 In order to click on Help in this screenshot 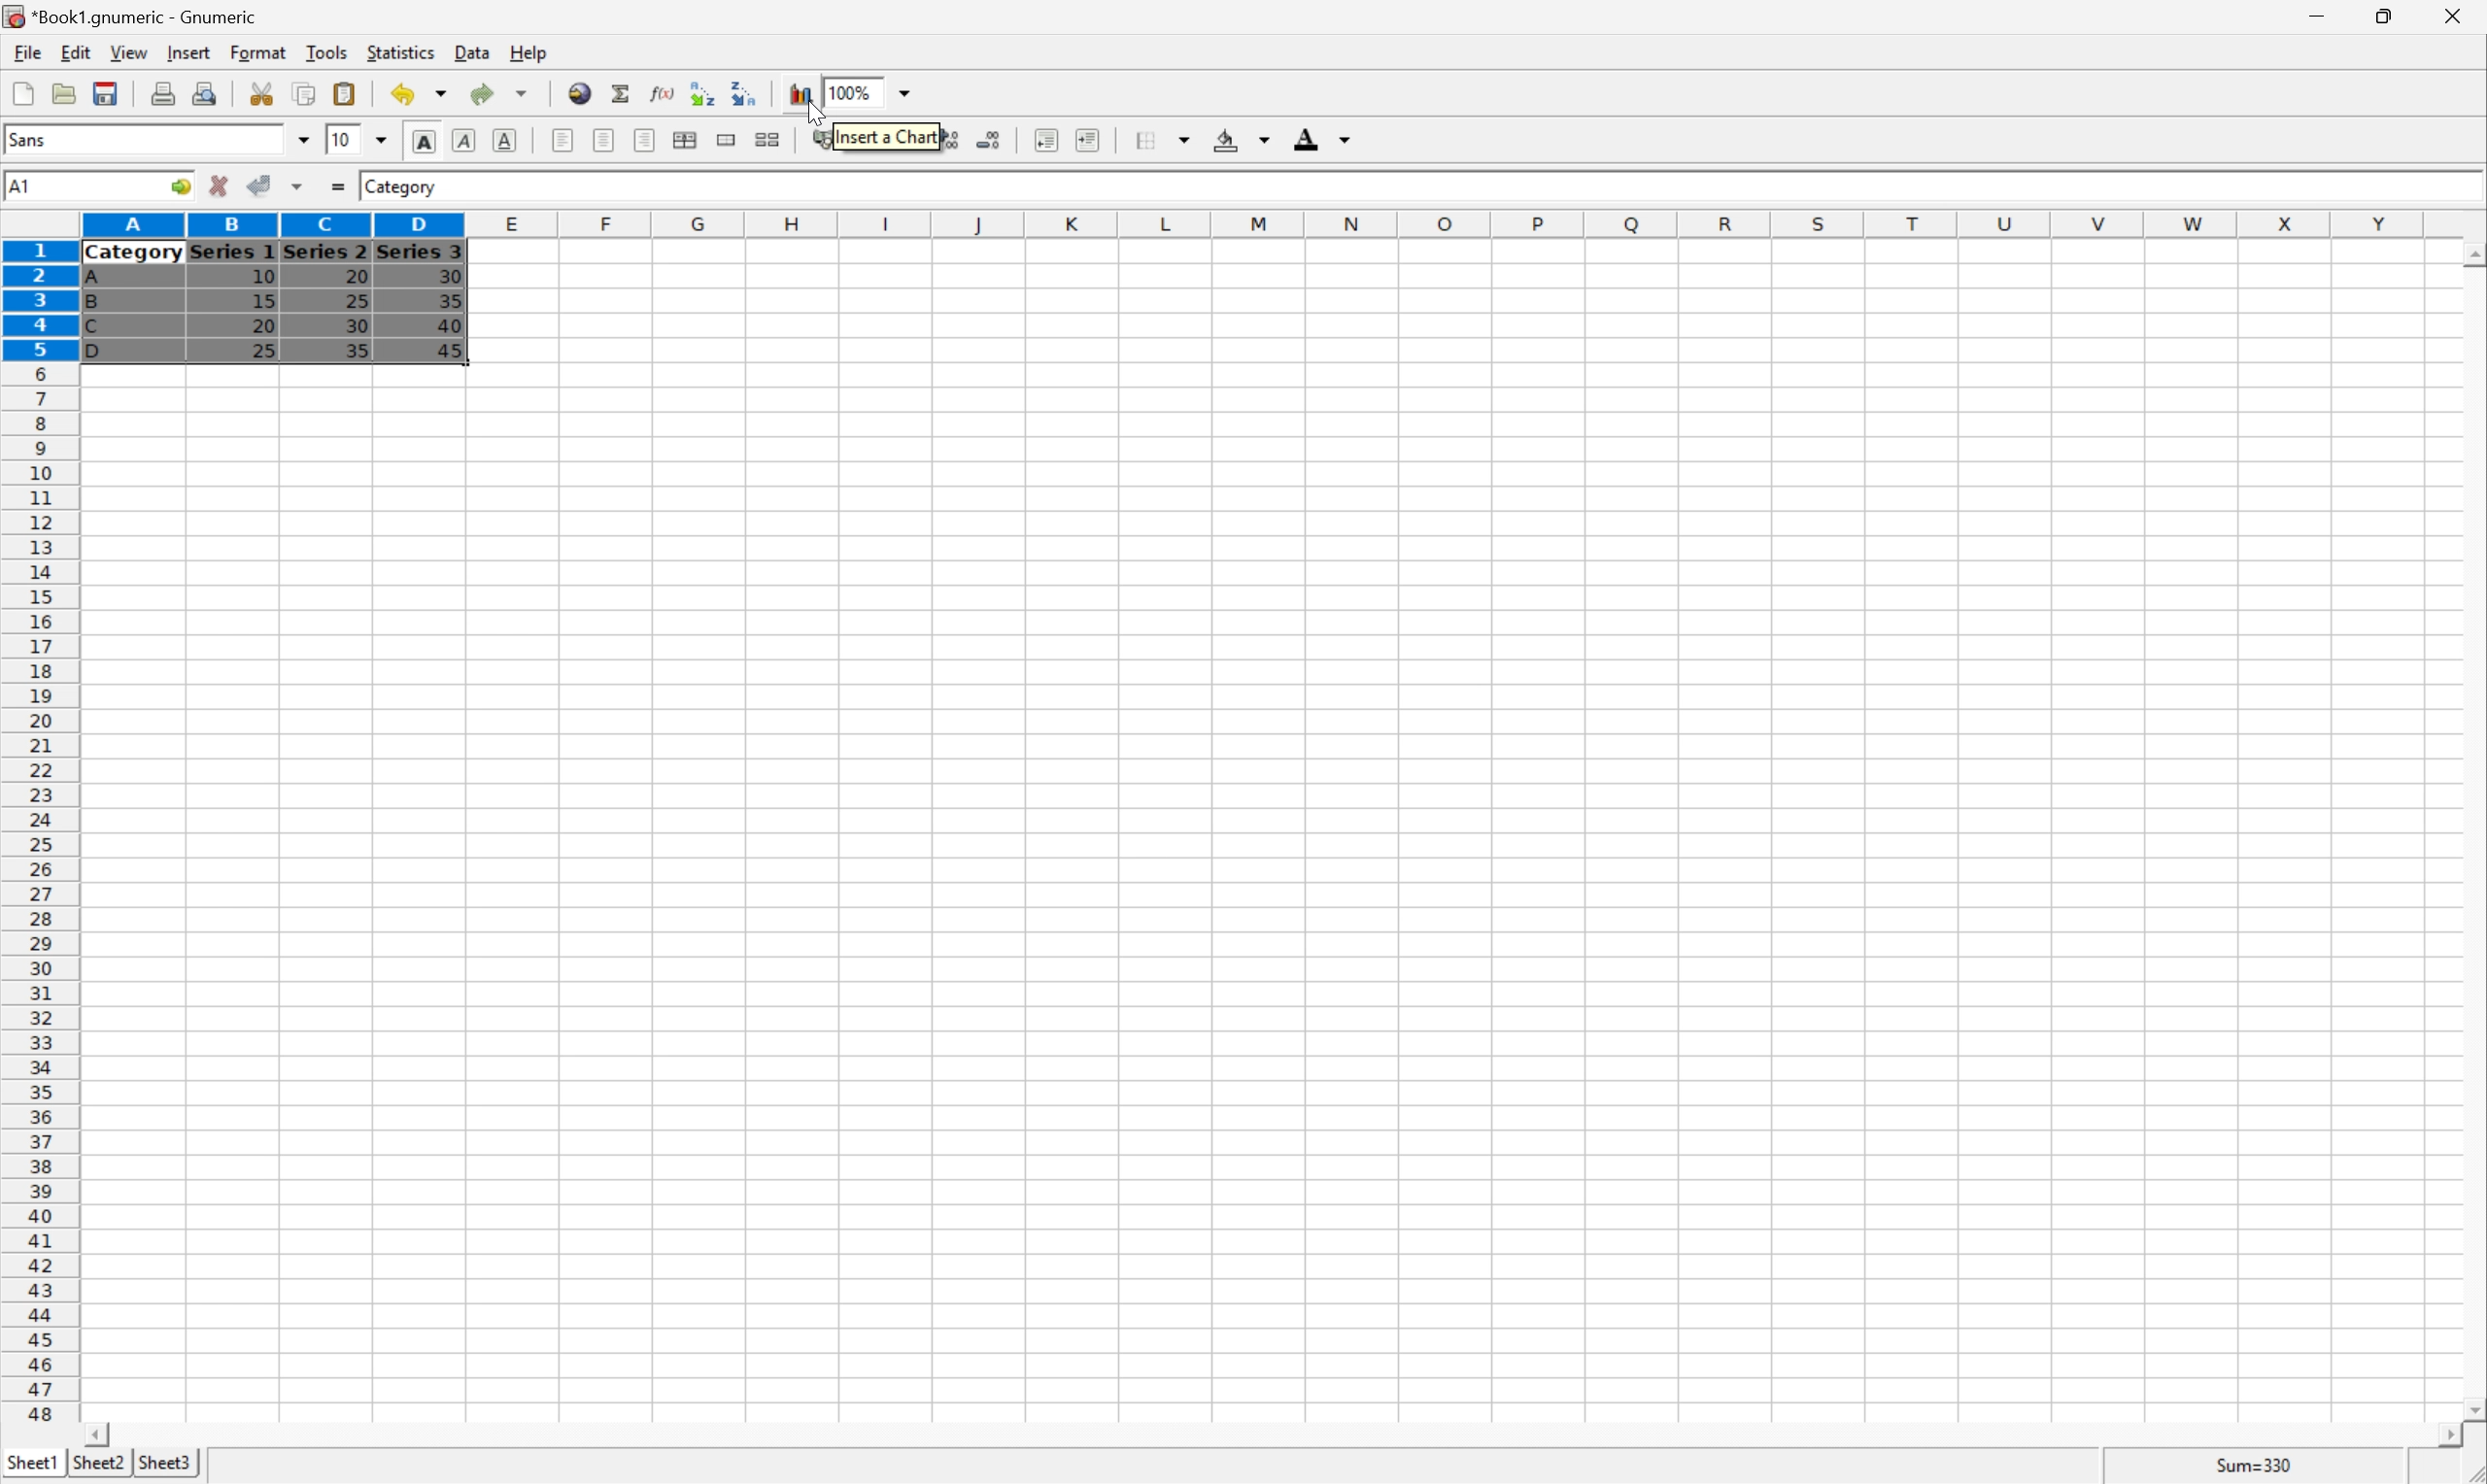, I will do `click(530, 54)`.